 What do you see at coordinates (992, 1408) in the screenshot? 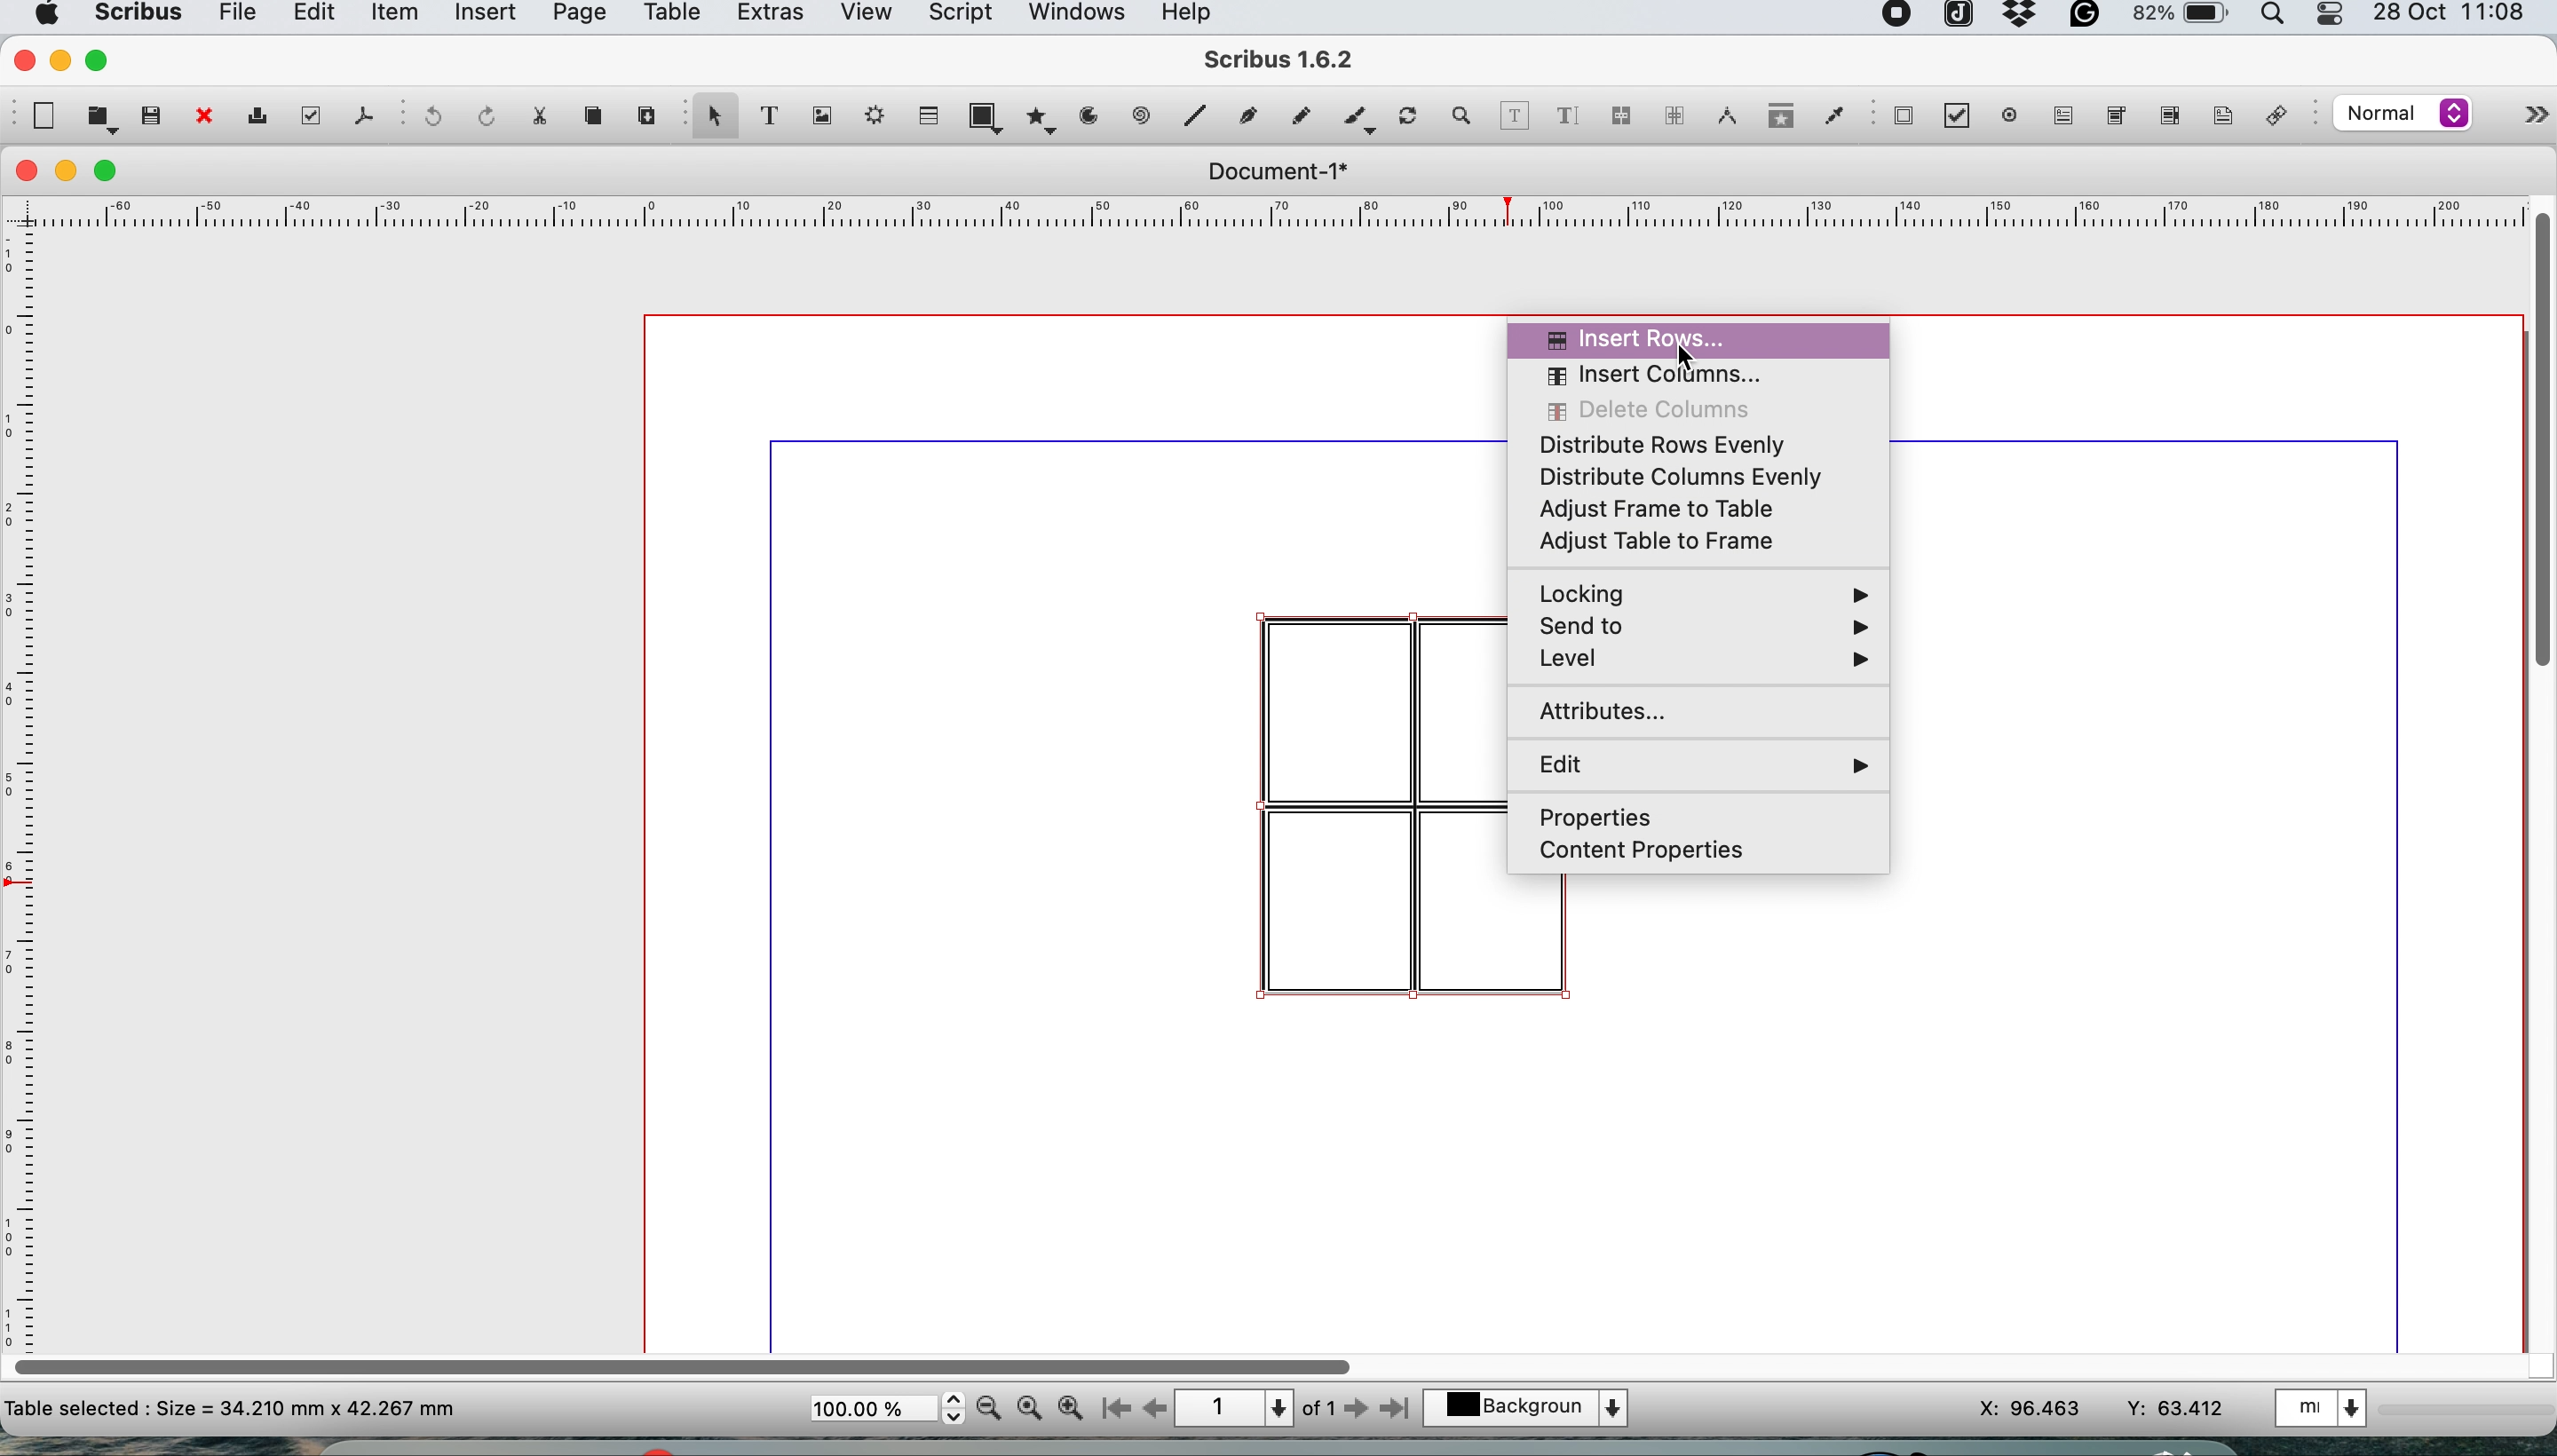
I see `zoom out` at bounding box center [992, 1408].